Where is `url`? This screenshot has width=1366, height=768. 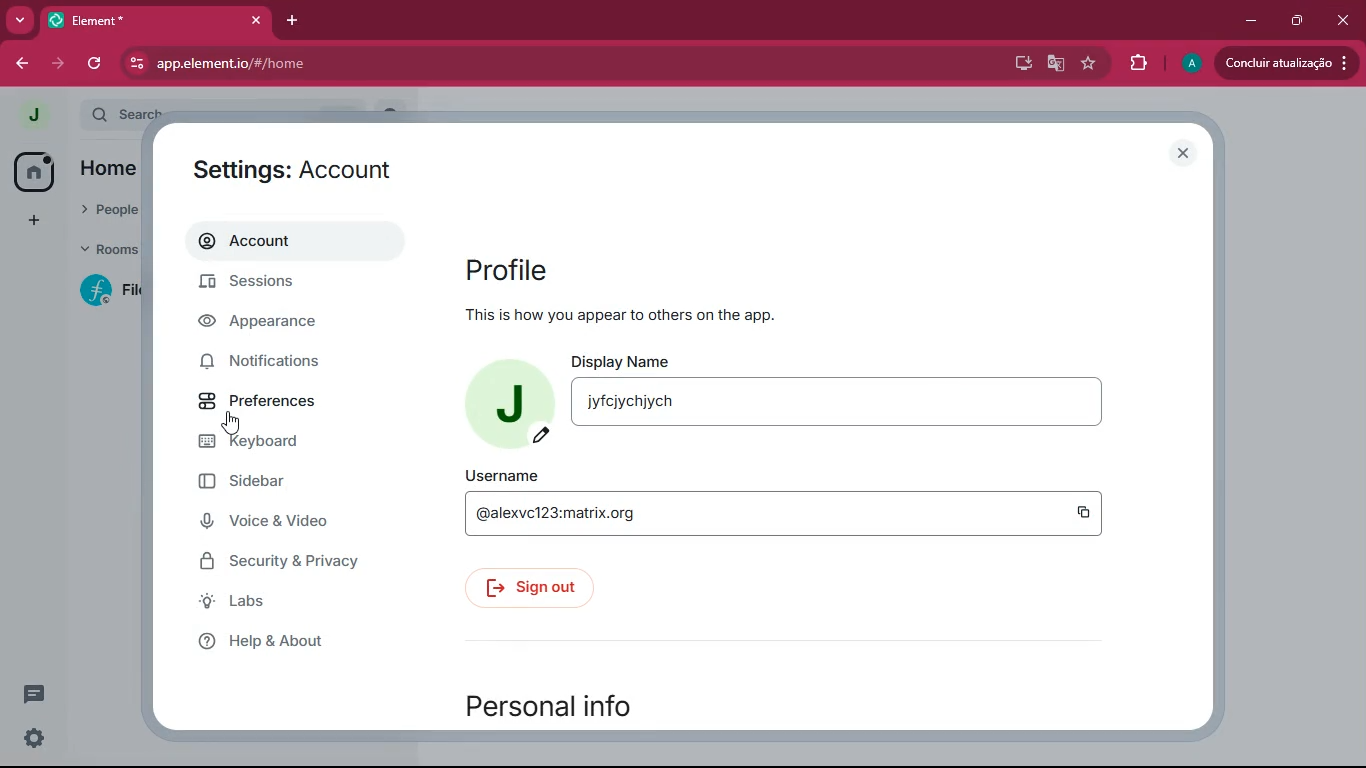 url is located at coordinates (300, 64).